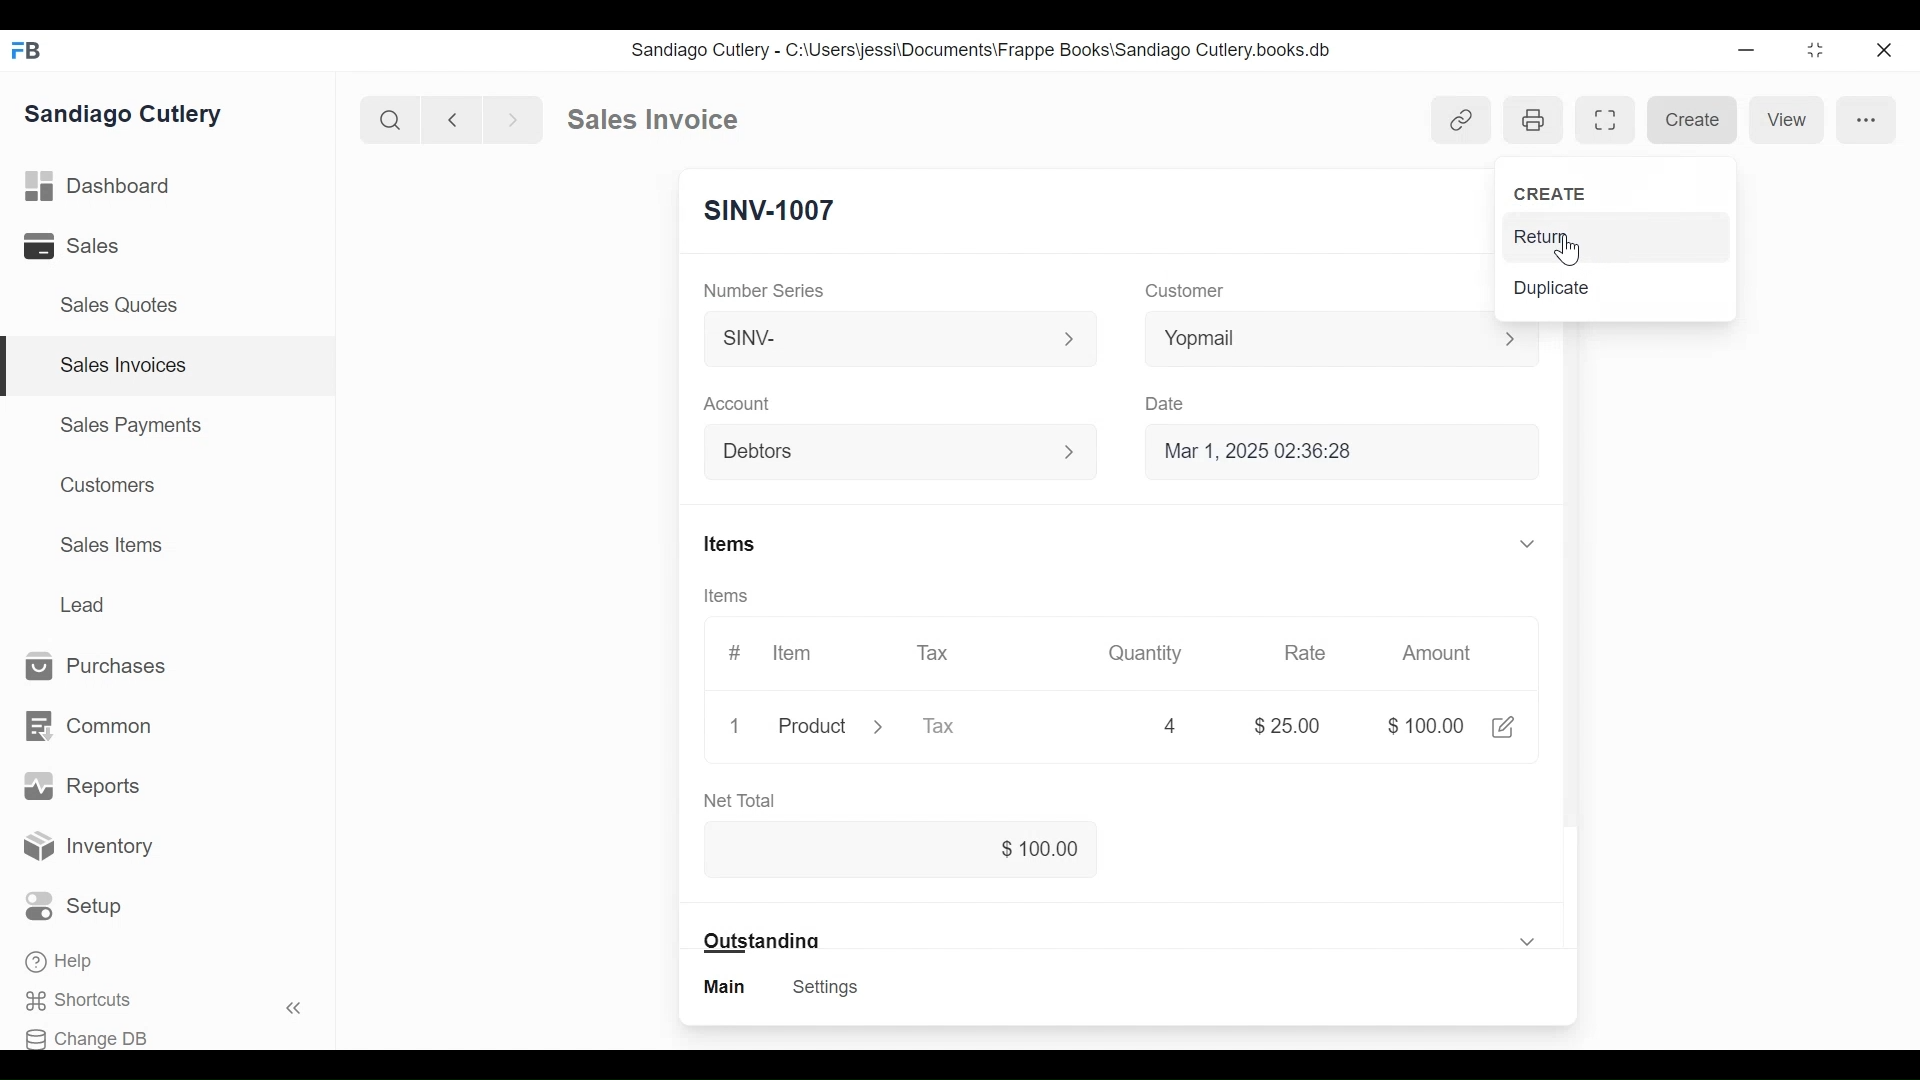  What do you see at coordinates (125, 365) in the screenshot?
I see `Sales Invoices` at bounding box center [125, 365].